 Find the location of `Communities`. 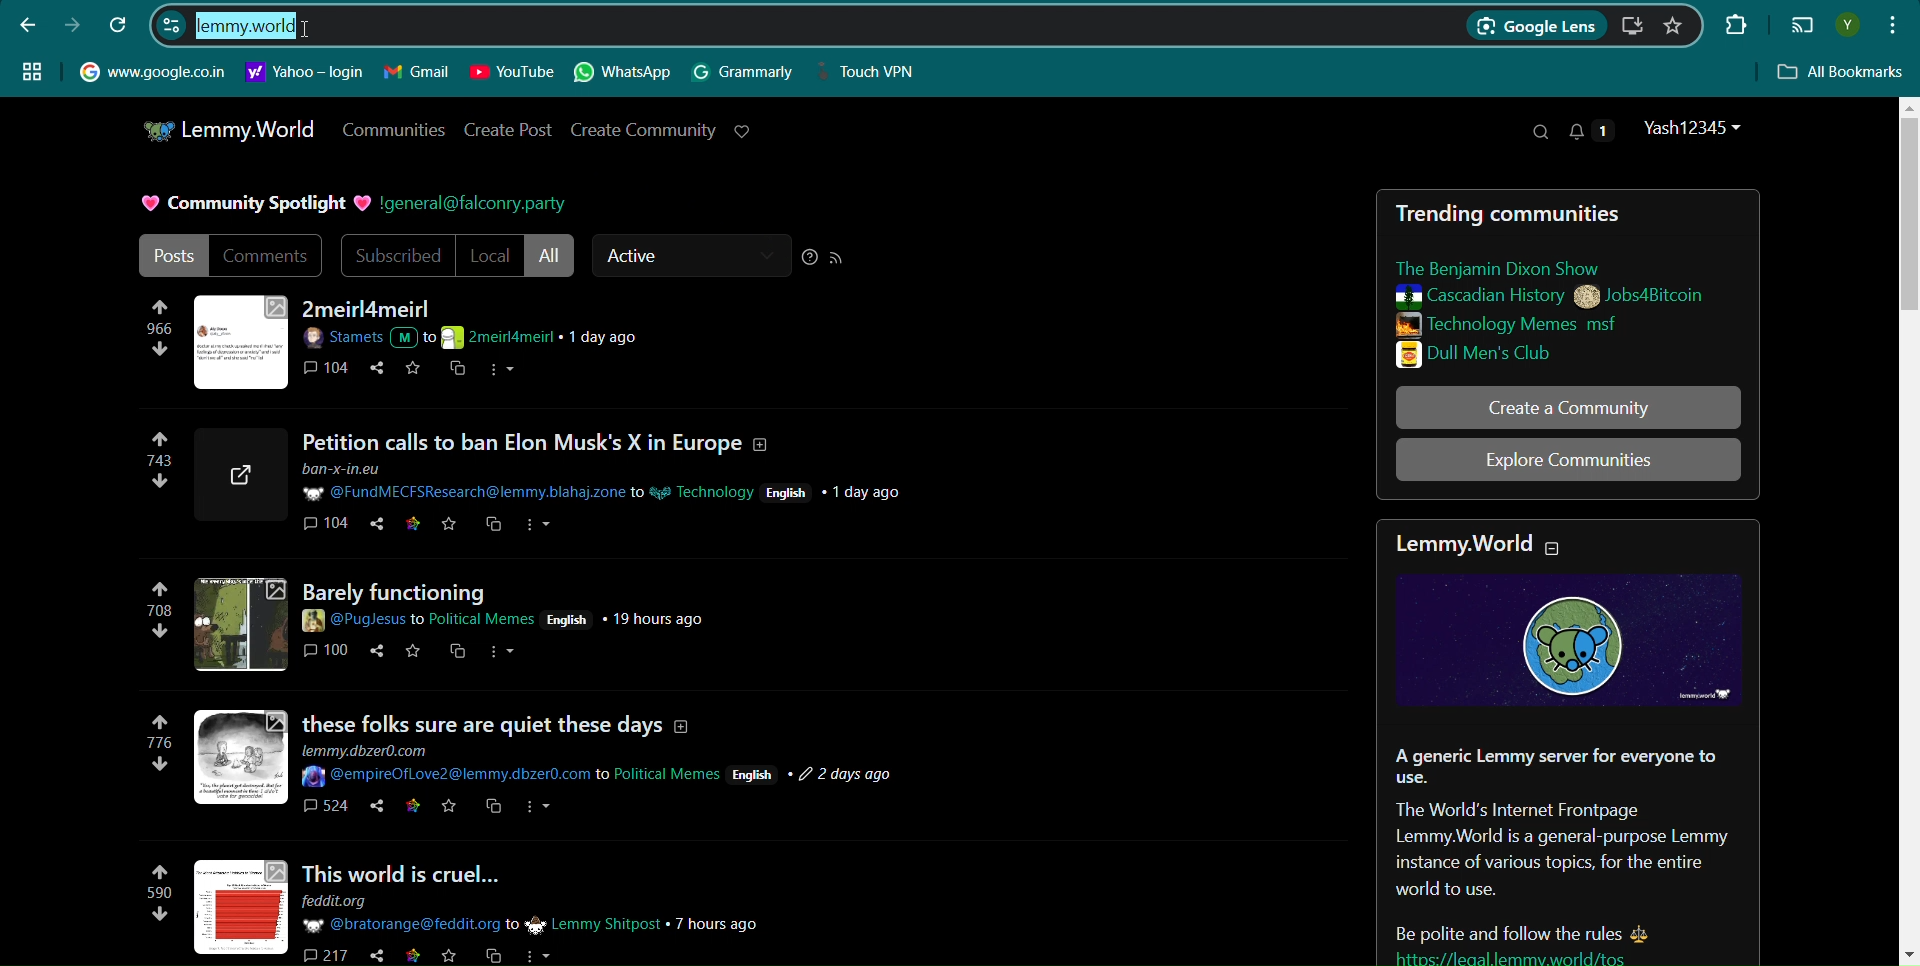

Communities is located at coordinates (392, 129).